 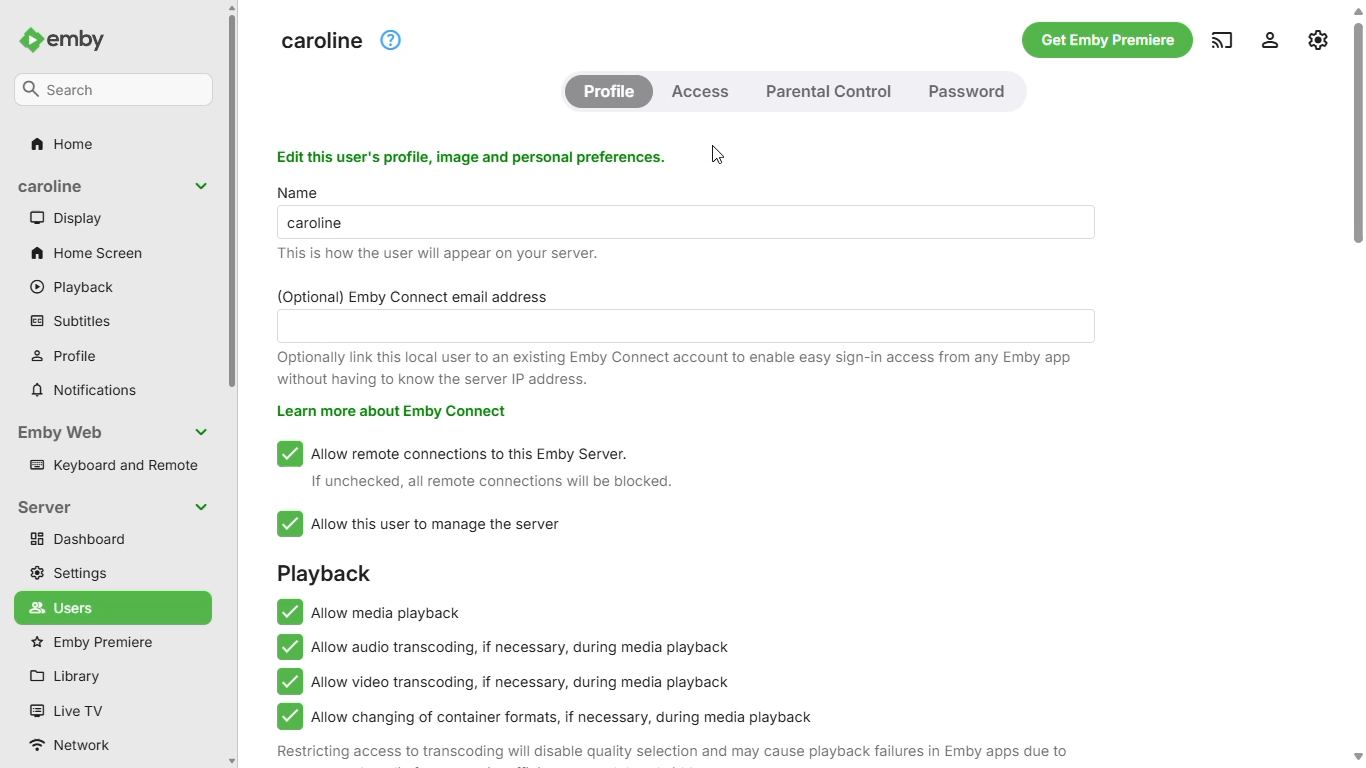 I want to click on users, so click(x=82, y=607).